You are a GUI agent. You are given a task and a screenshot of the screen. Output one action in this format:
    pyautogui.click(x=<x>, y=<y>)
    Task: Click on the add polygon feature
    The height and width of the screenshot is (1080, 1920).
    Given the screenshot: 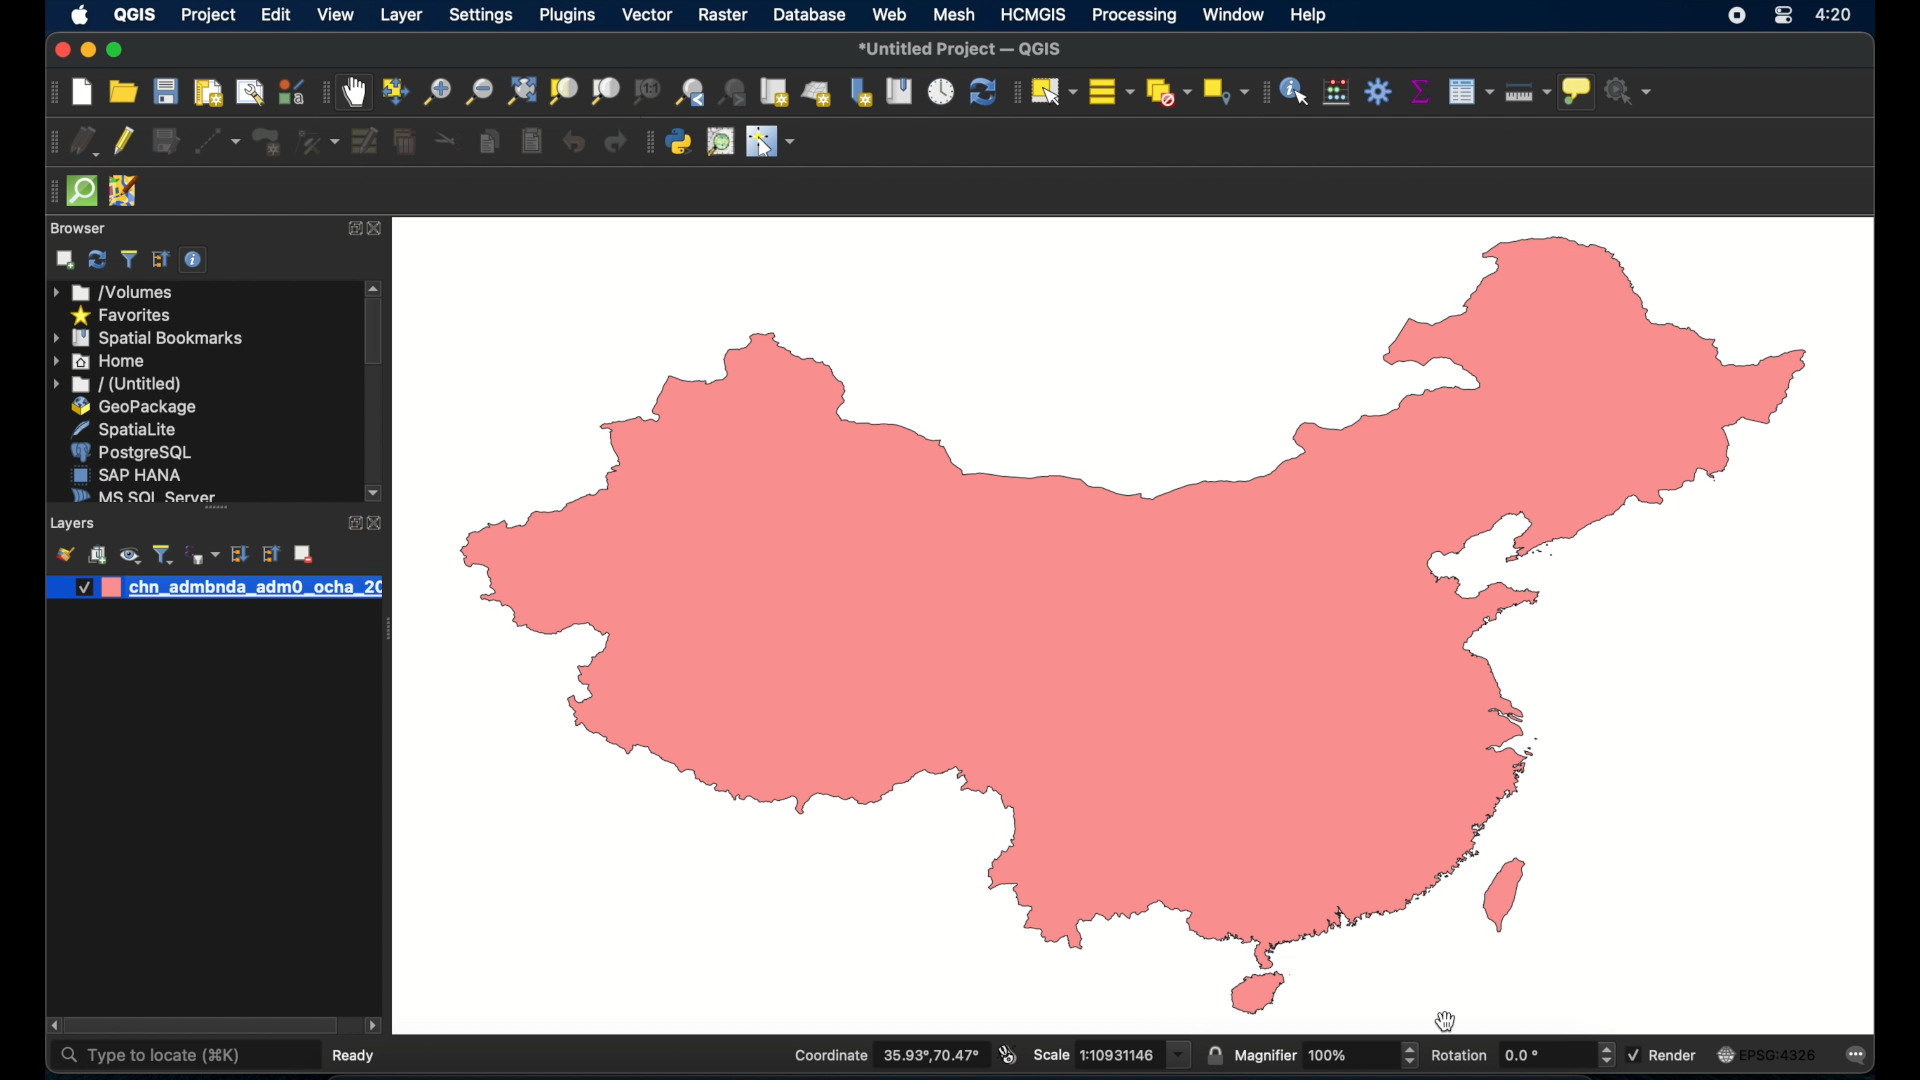 What is the action you would take?
    pyautogui.click(x=269, y=143)
    